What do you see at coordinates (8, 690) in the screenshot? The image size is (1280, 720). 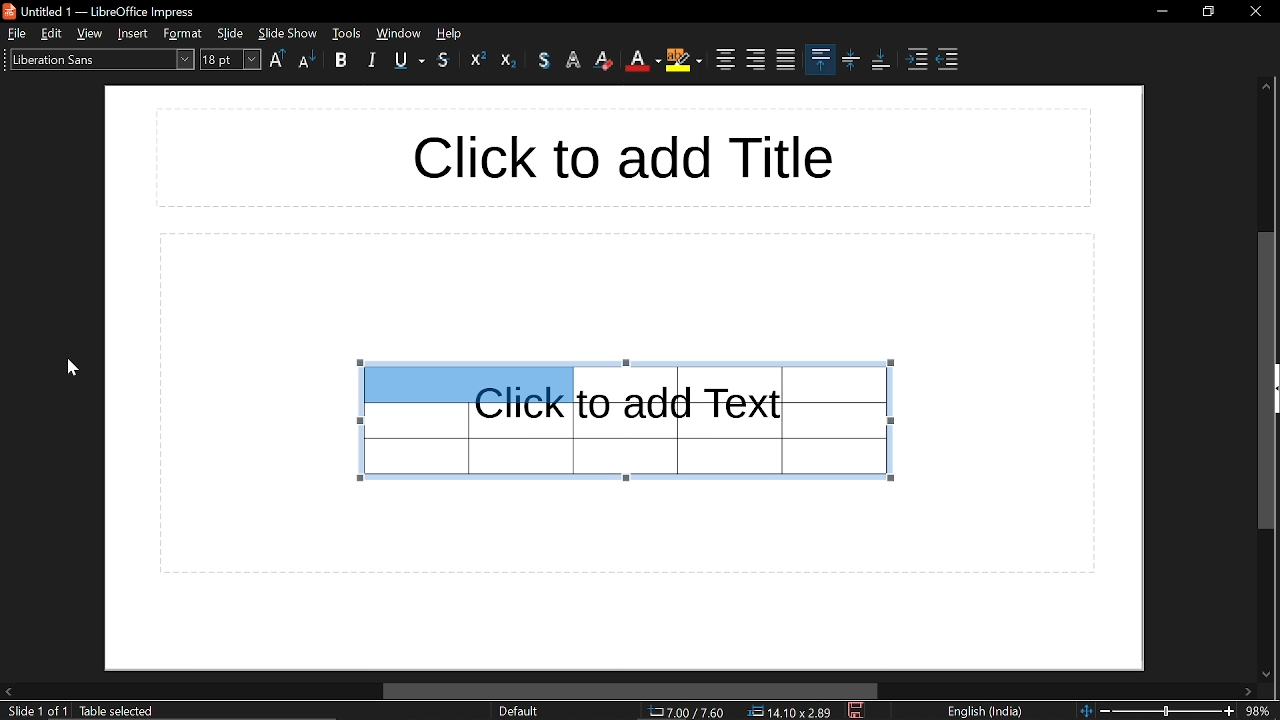 I see `move left` at bounding box center [8, 690].